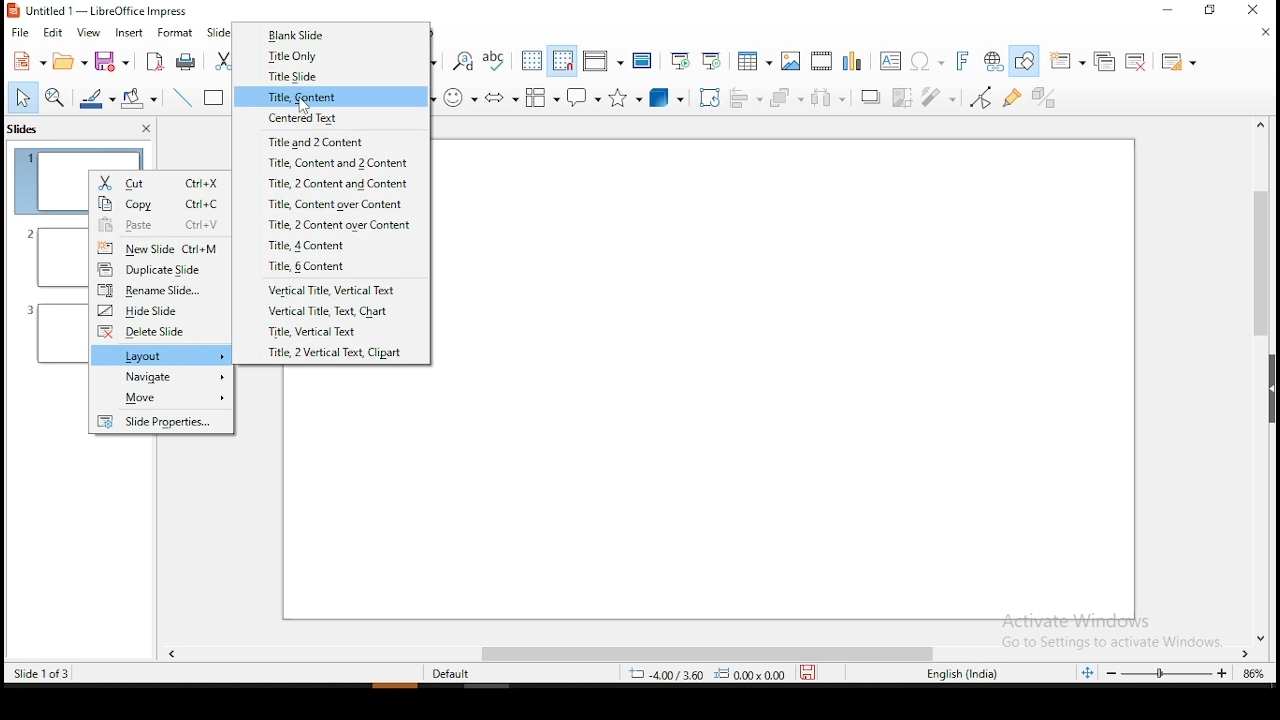 The width and height of the screenshot is (1280, 720). What do you see at coordinates (959, 674) in the screenshot?
I see `english (india)` at bounding box center [959, 674].